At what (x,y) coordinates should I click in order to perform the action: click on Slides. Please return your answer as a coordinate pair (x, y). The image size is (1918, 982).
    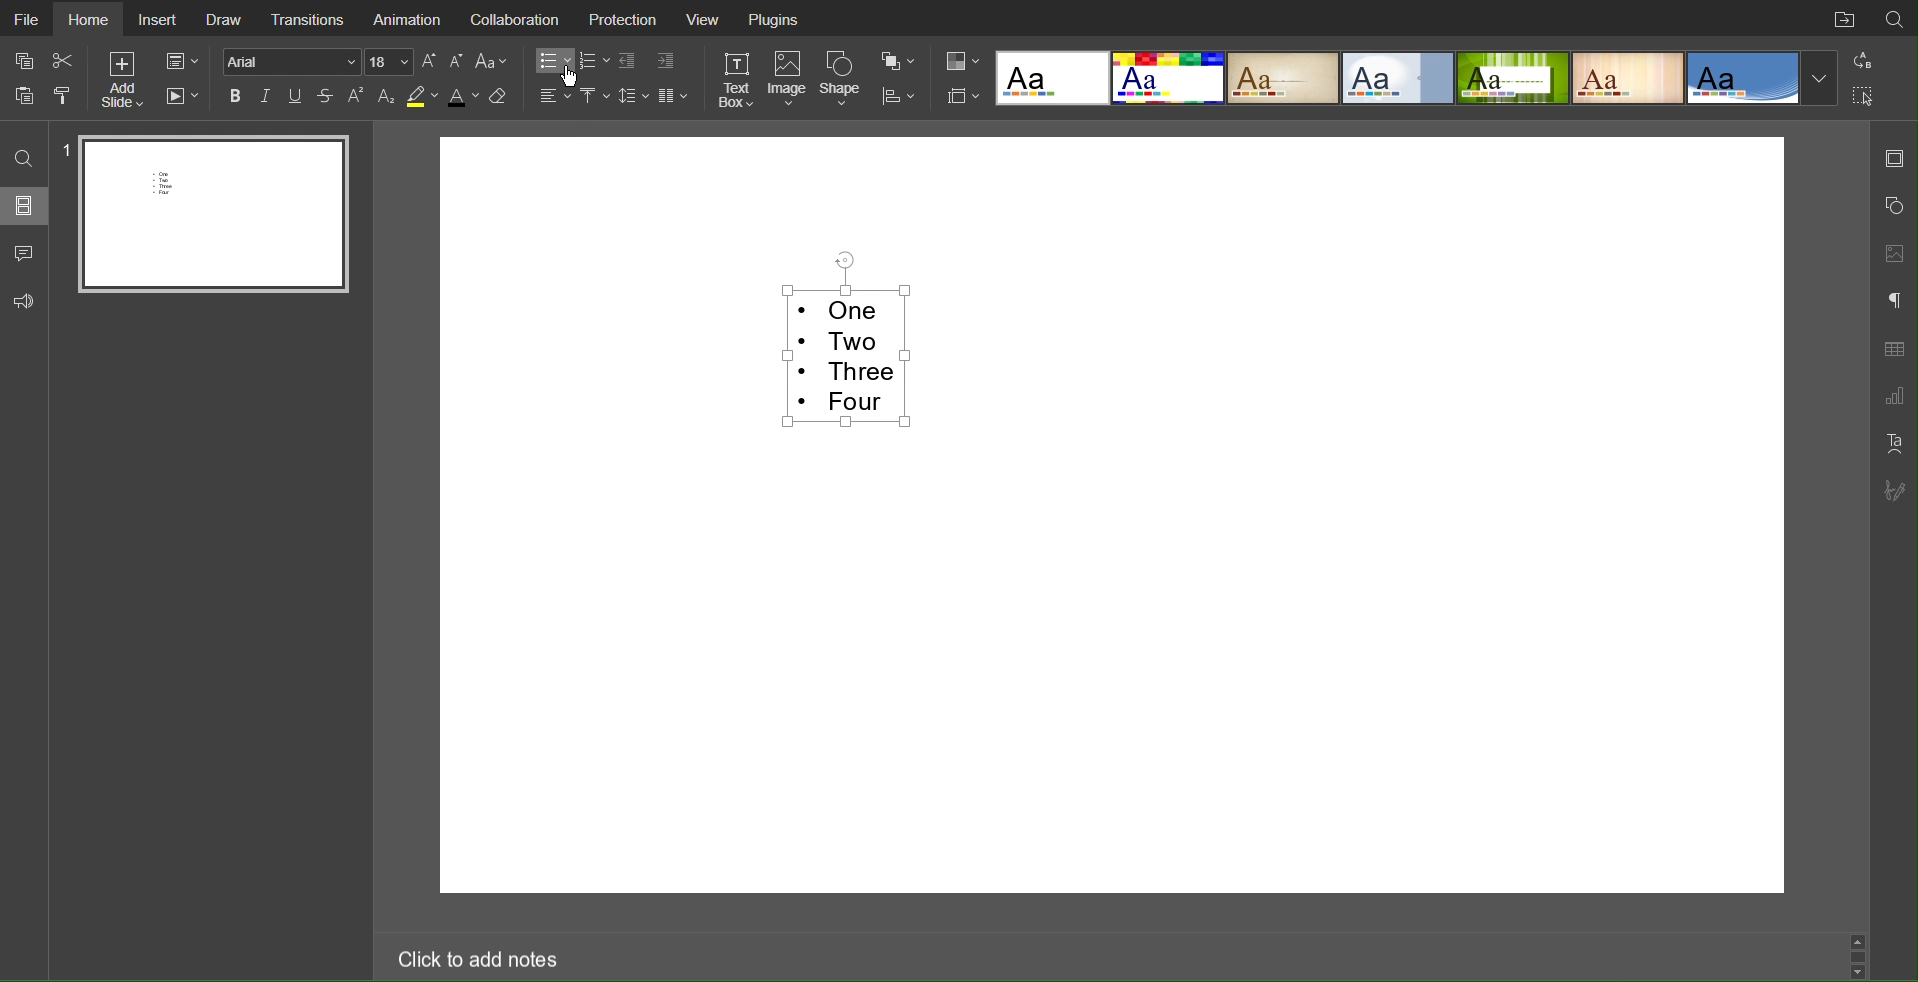
    Looking at the image, I should click on (28, 205).